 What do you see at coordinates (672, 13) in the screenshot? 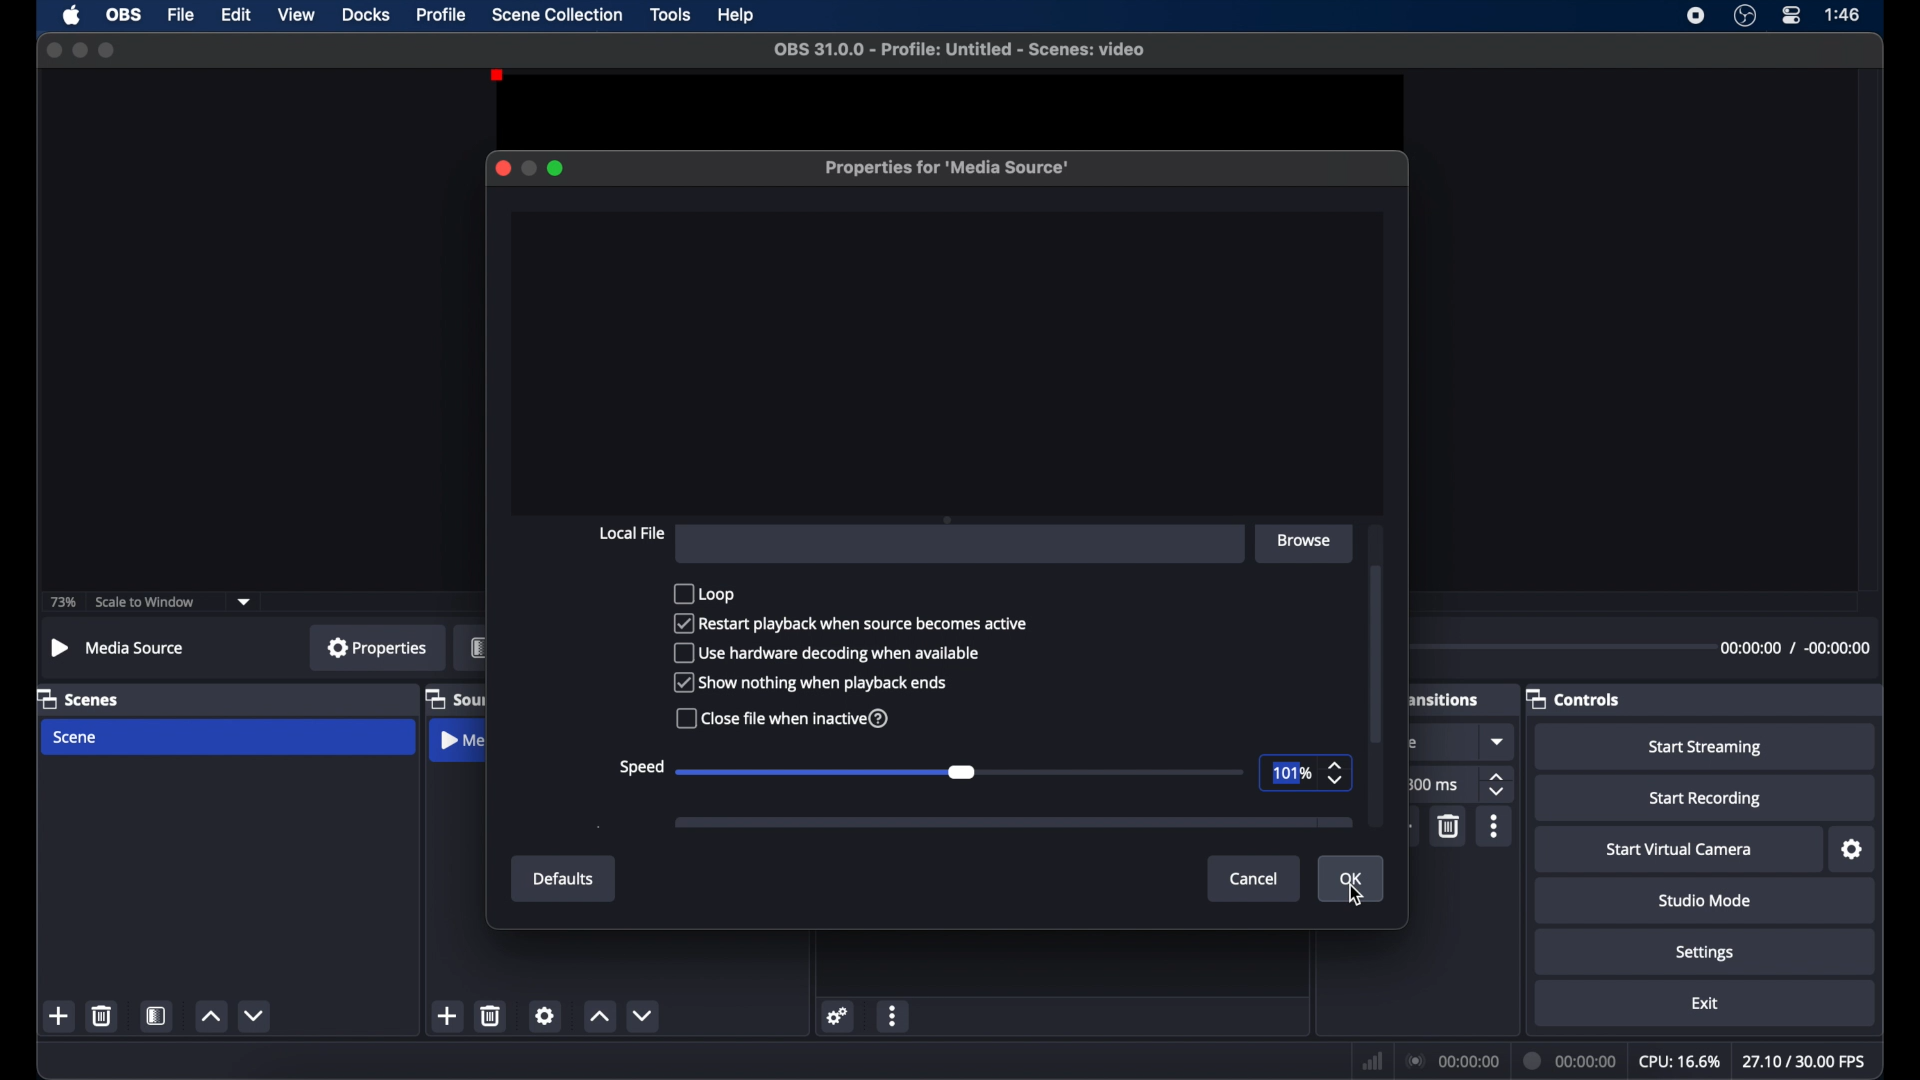
I see `tools` at bounding box center [672, 13].